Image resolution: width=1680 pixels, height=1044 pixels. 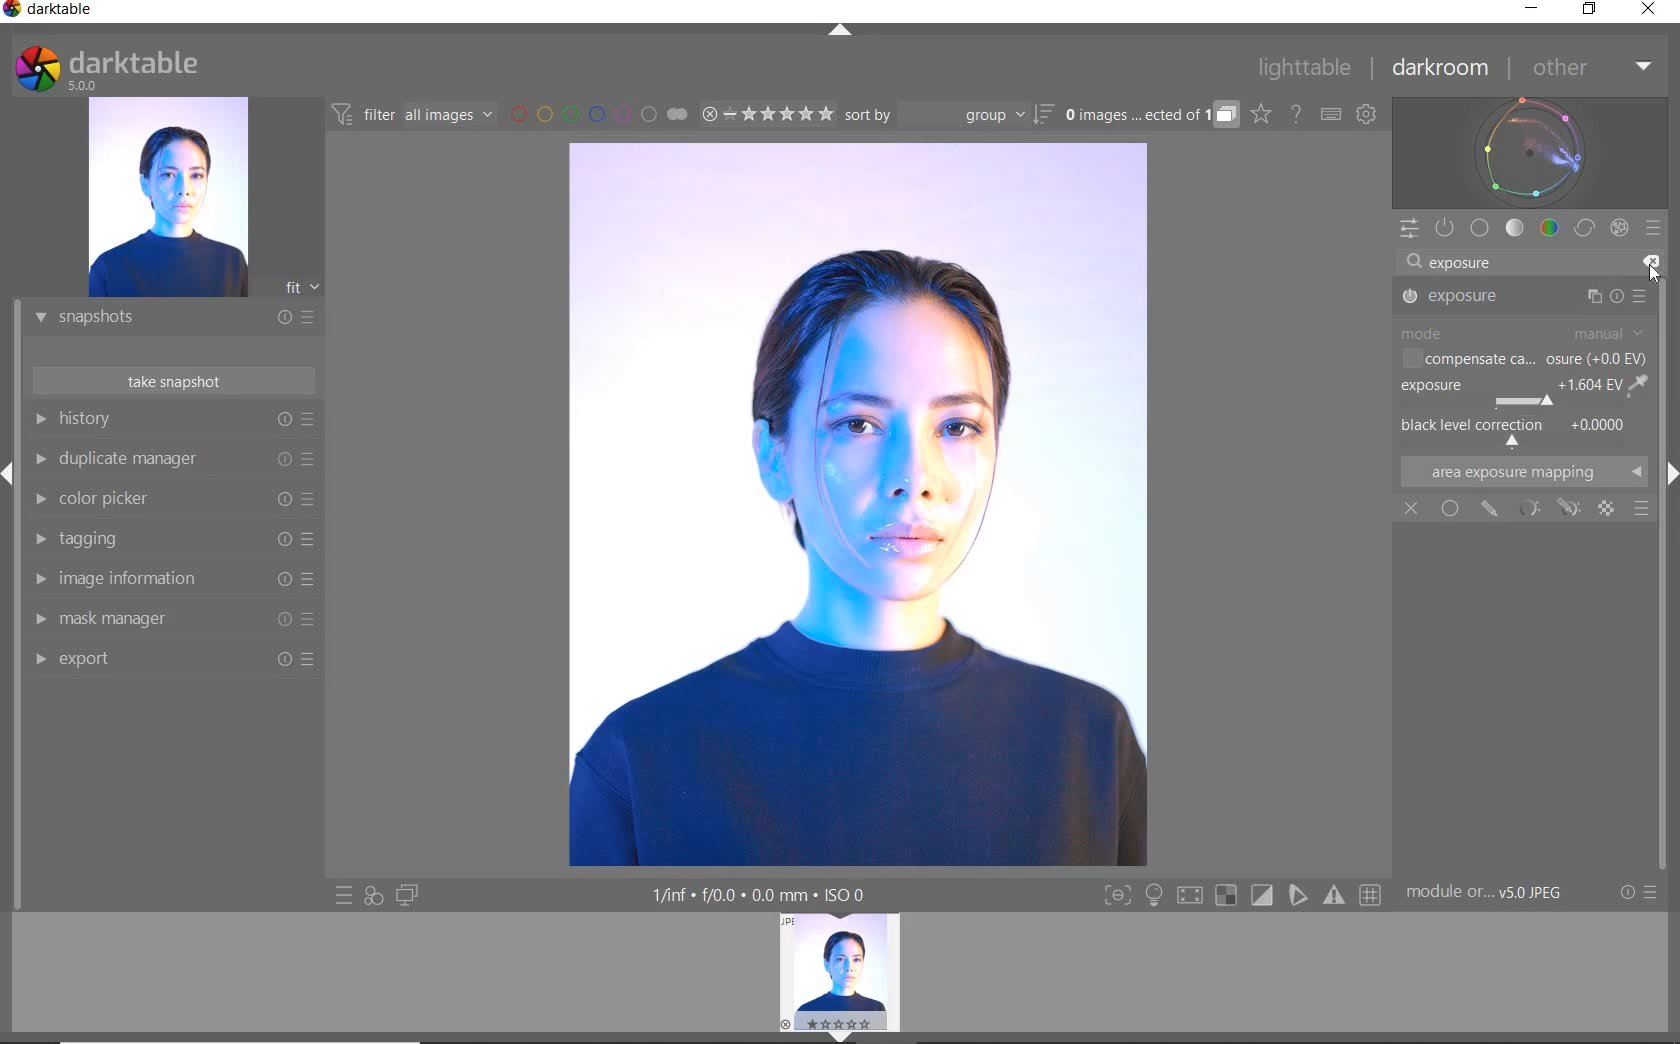 I want to click on TAGGING, so click(x=169, y=540).